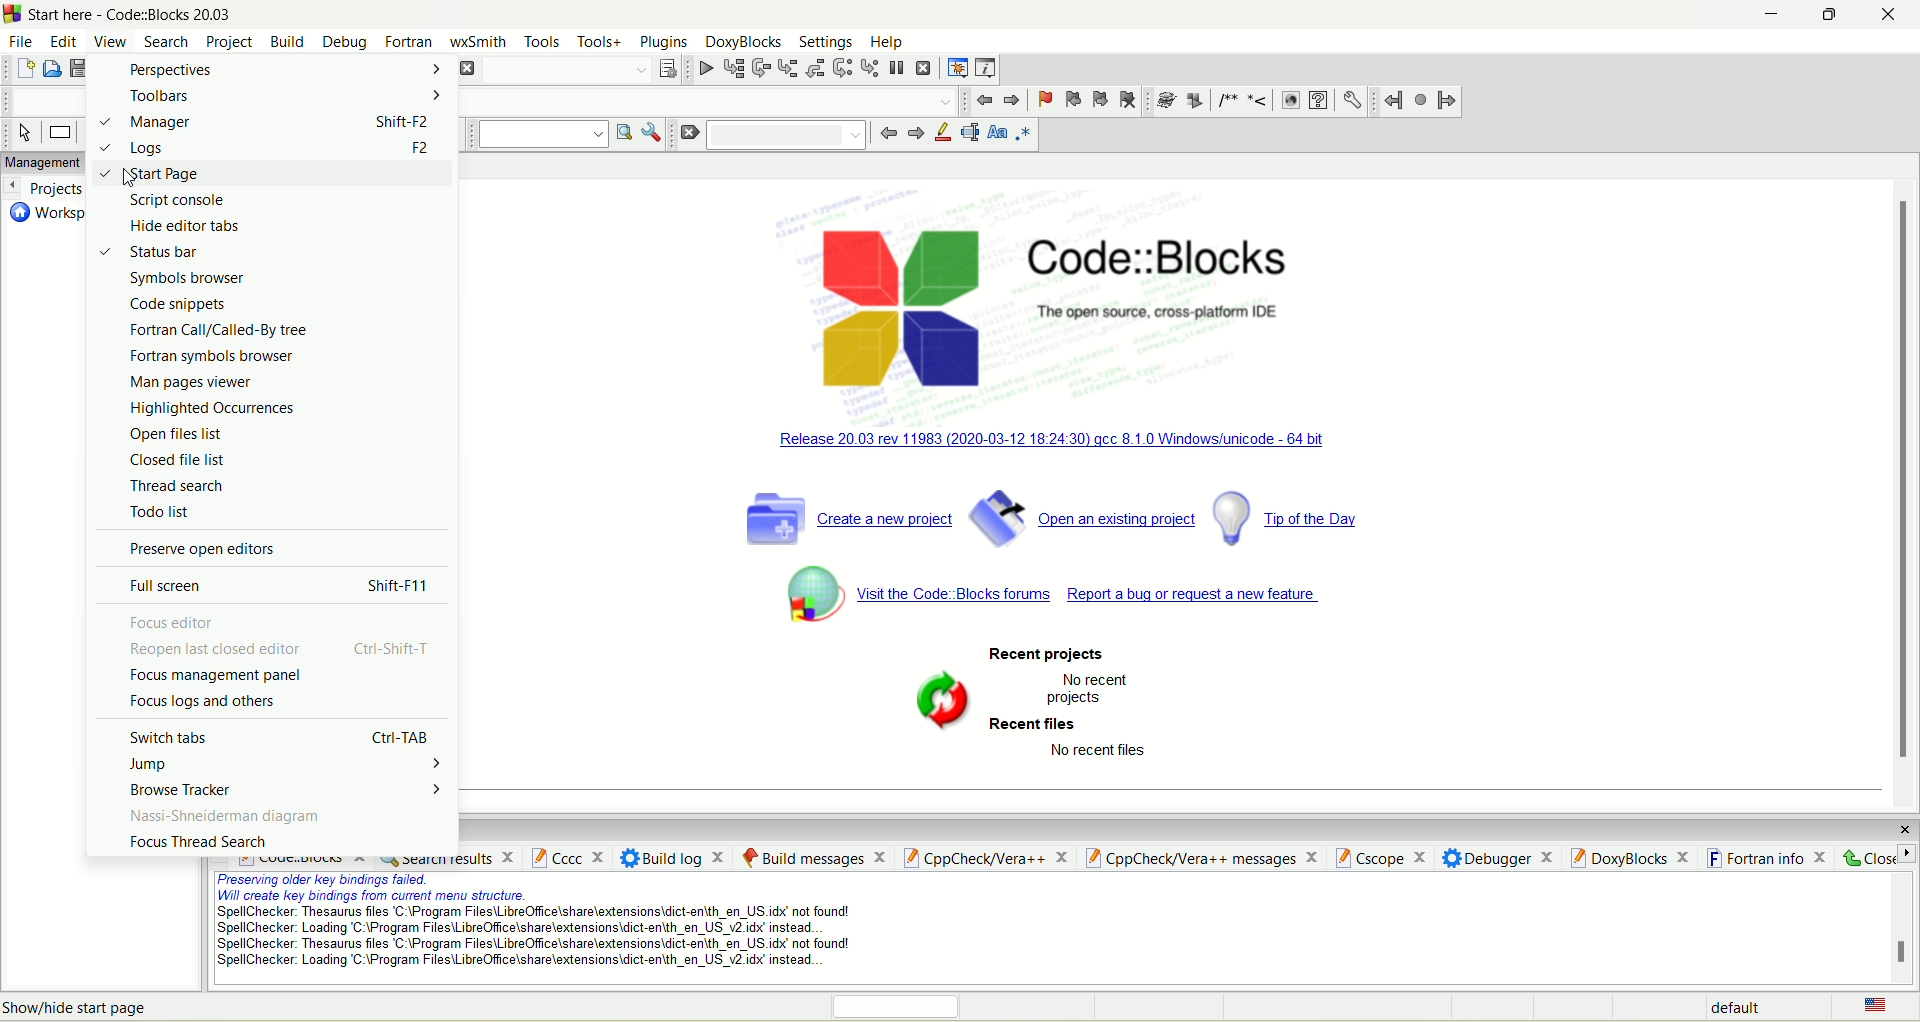 The height and width of the screenshot is (1022, 1920). Describe the element at coordinates (886, 137) in the screenshot. I see `previous` at that location.